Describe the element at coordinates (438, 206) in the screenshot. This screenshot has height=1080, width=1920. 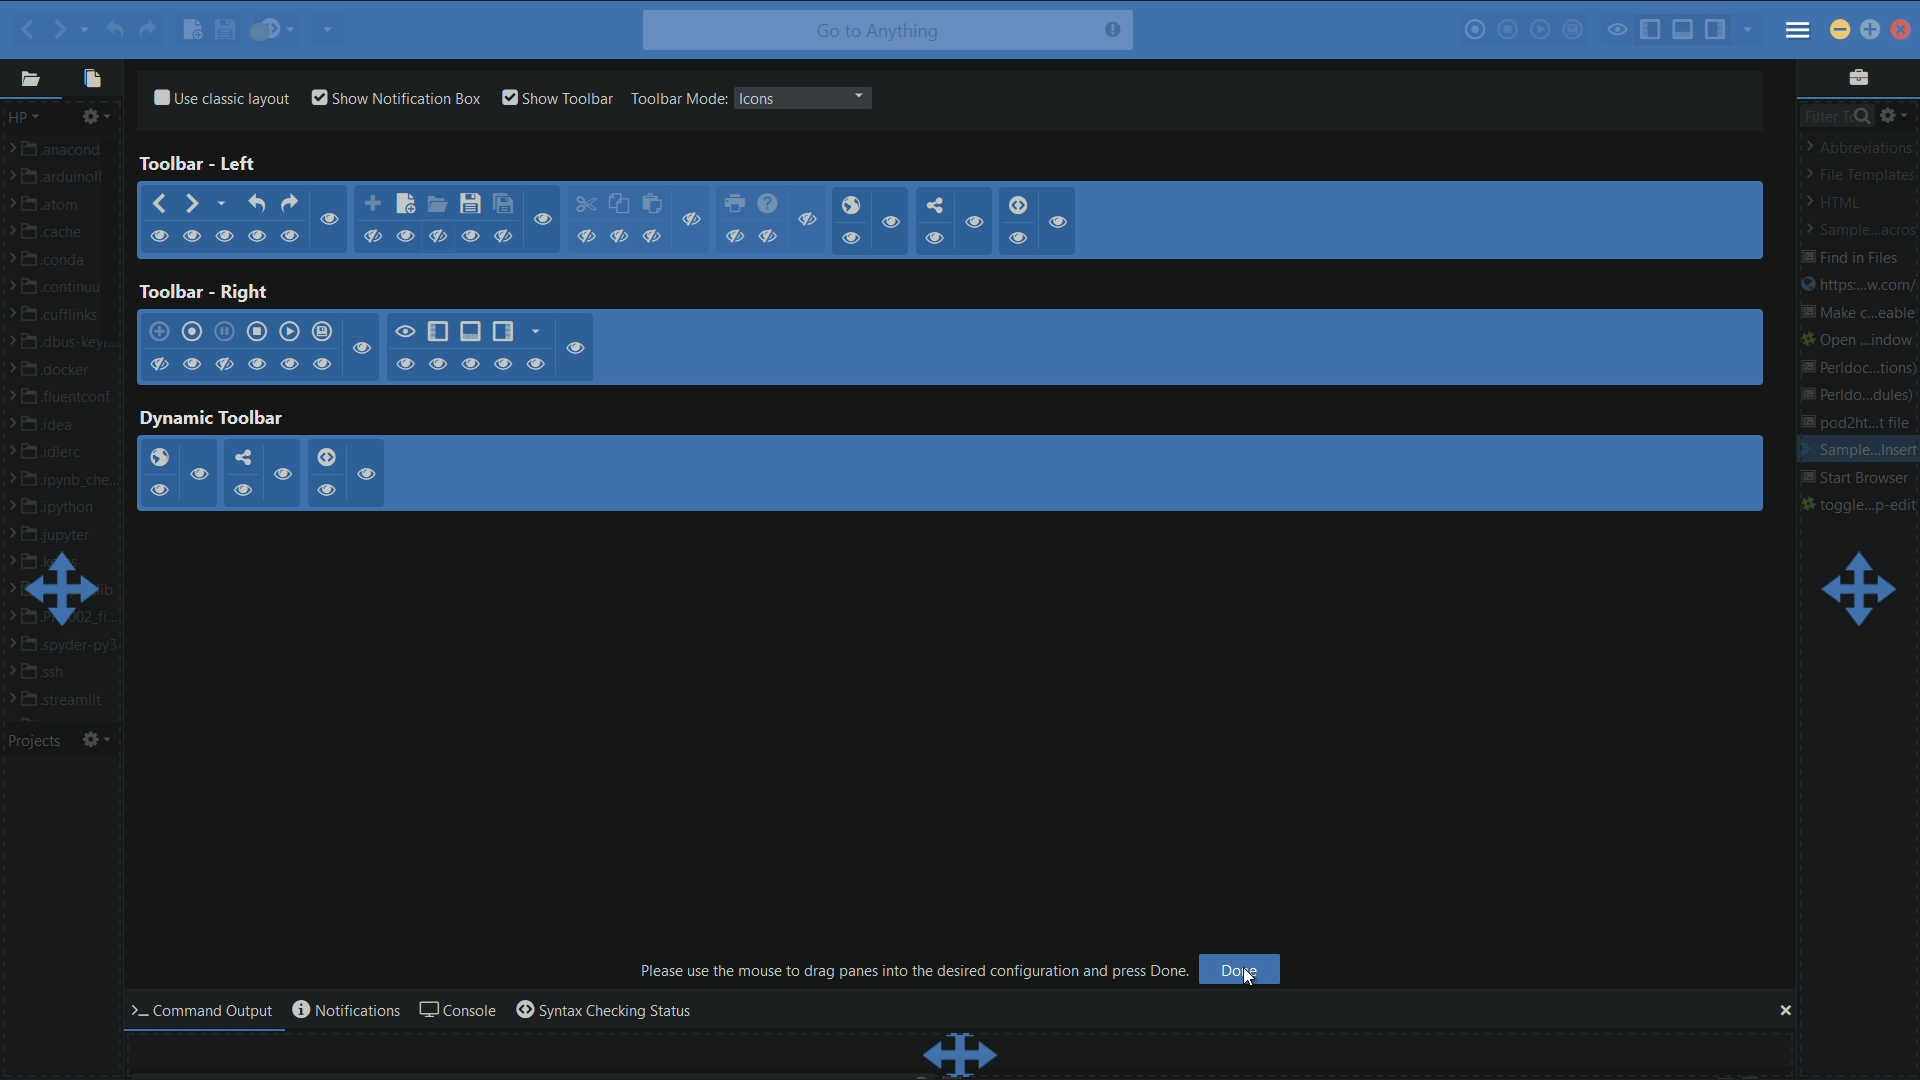
I see `open file` at that location.